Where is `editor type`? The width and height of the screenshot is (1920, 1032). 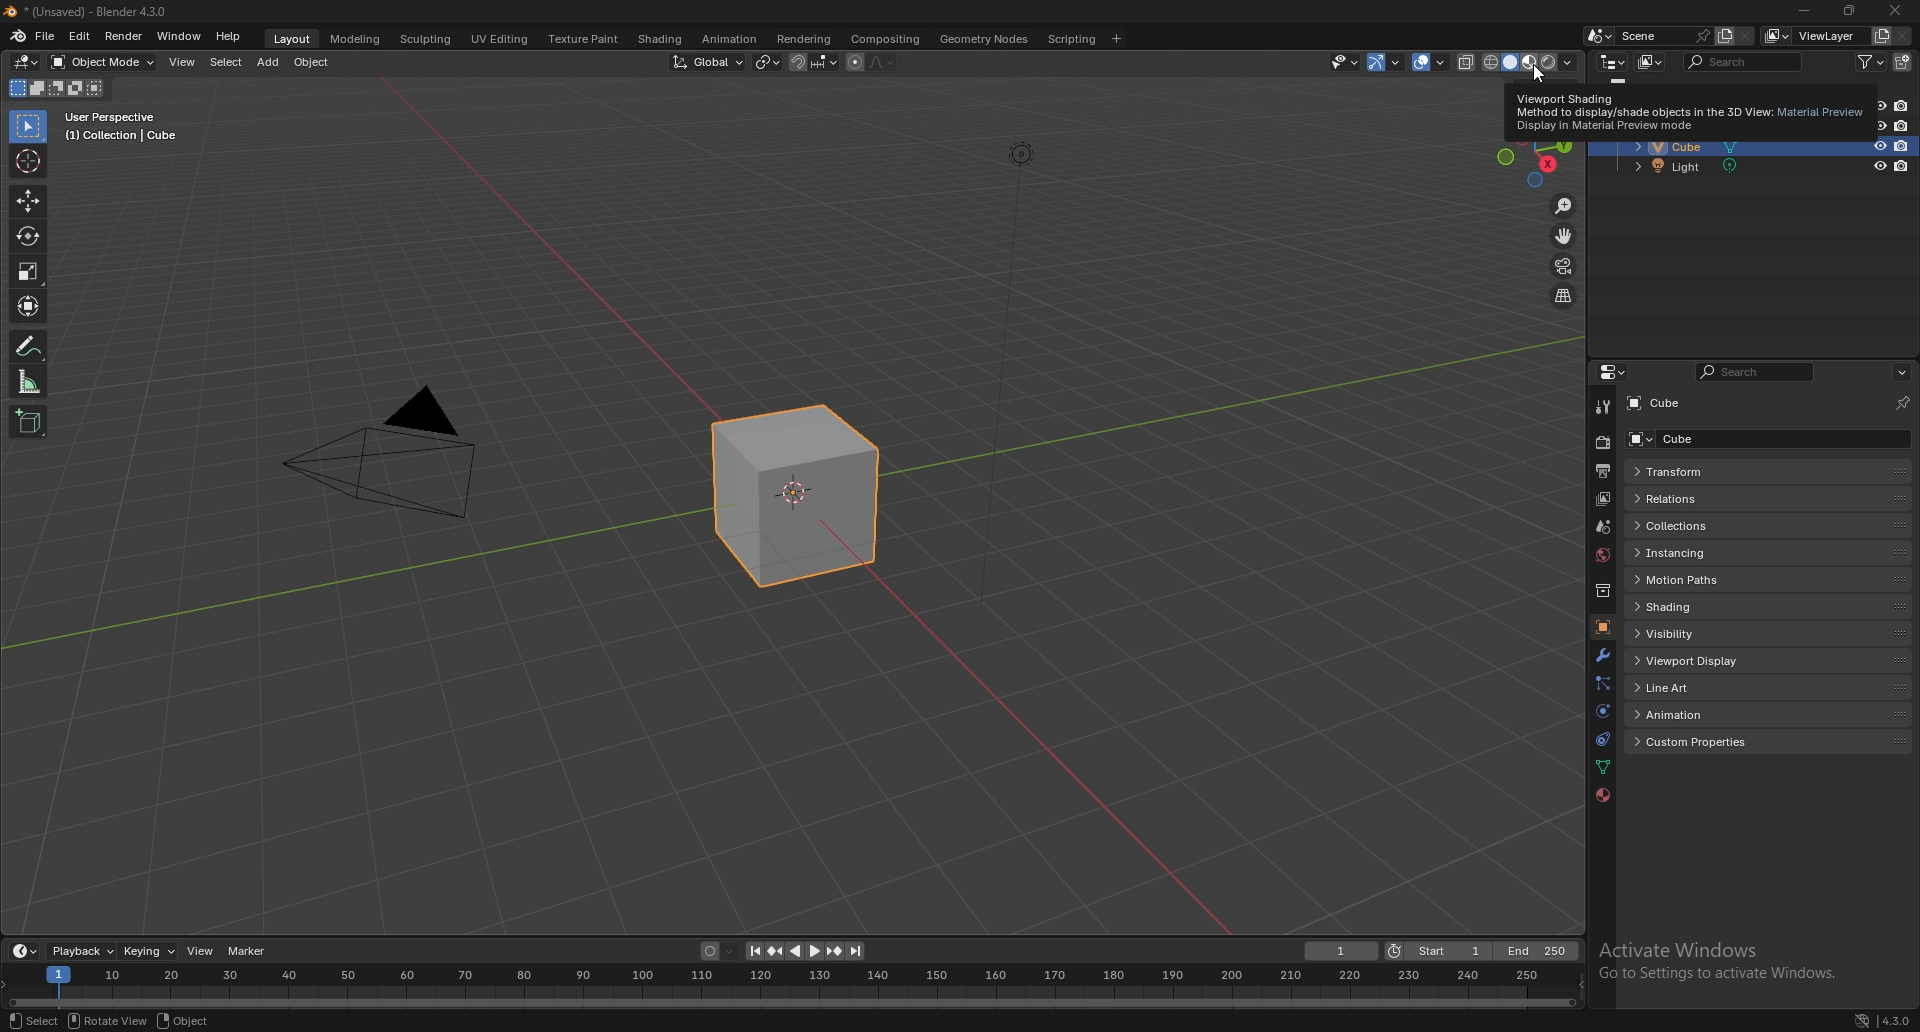 editor type is located at coordinates (1615, 372).